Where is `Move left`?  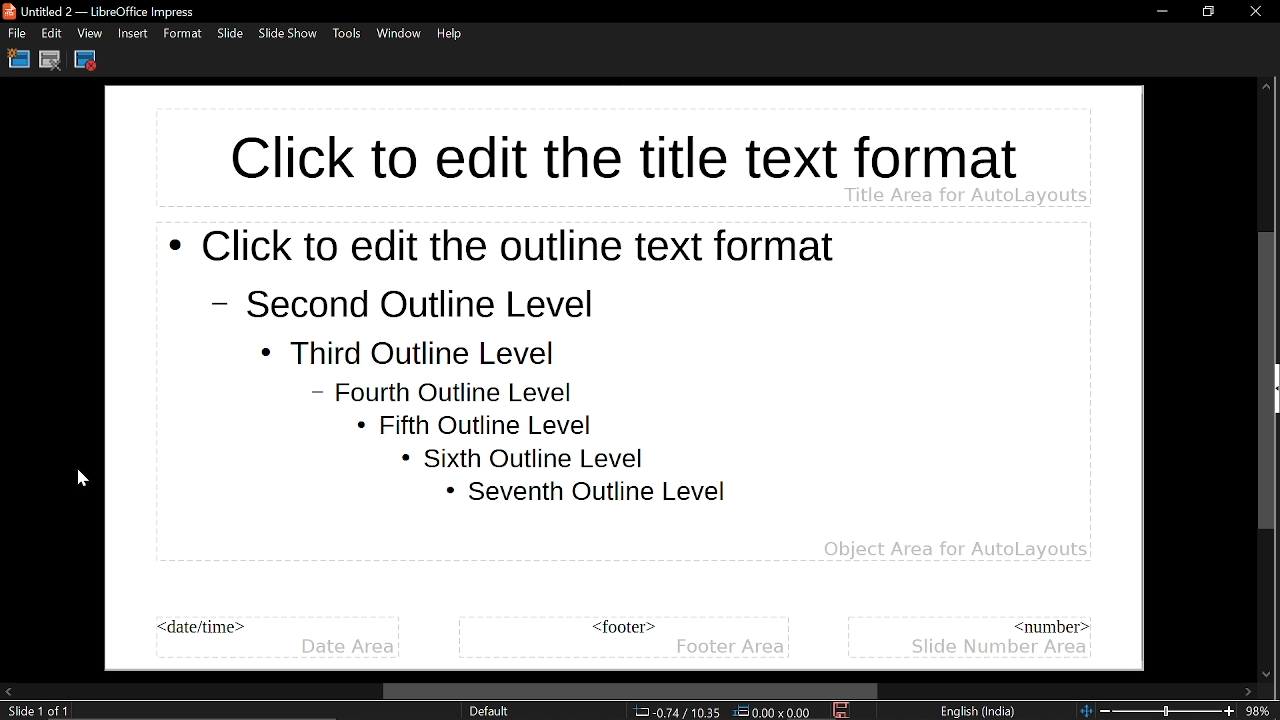
Move left is located at coordinates (8, 691).